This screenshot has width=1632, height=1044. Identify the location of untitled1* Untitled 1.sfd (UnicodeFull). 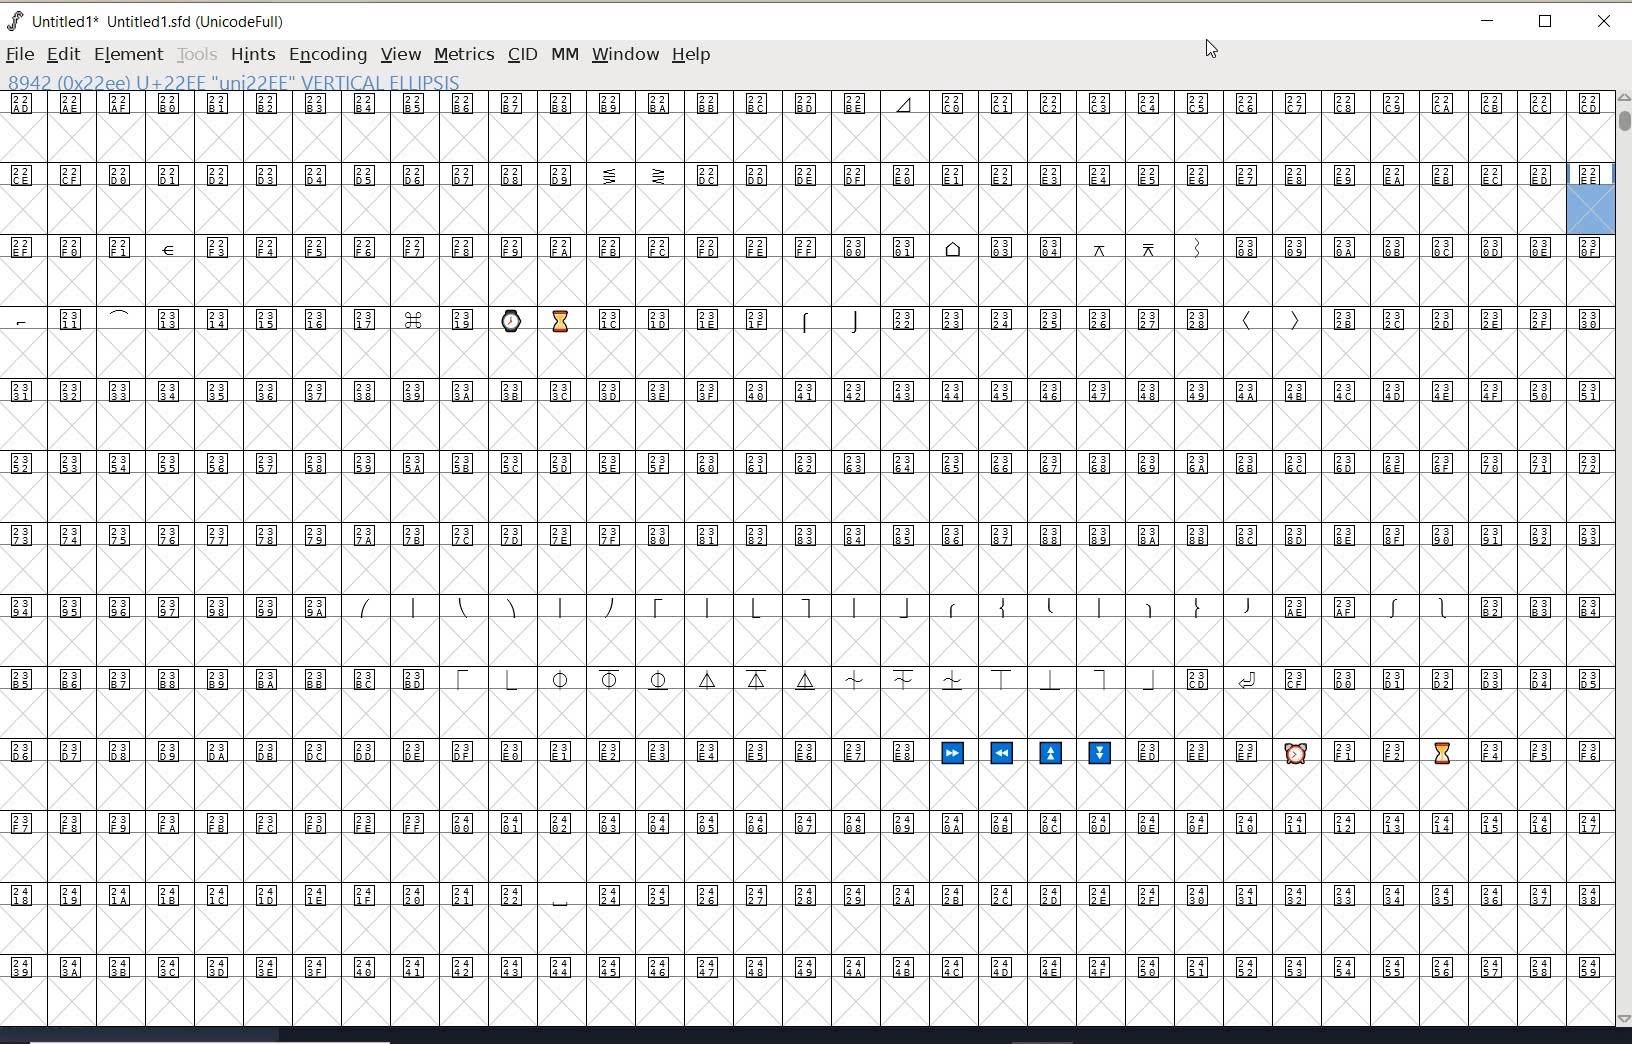
(168, 19).